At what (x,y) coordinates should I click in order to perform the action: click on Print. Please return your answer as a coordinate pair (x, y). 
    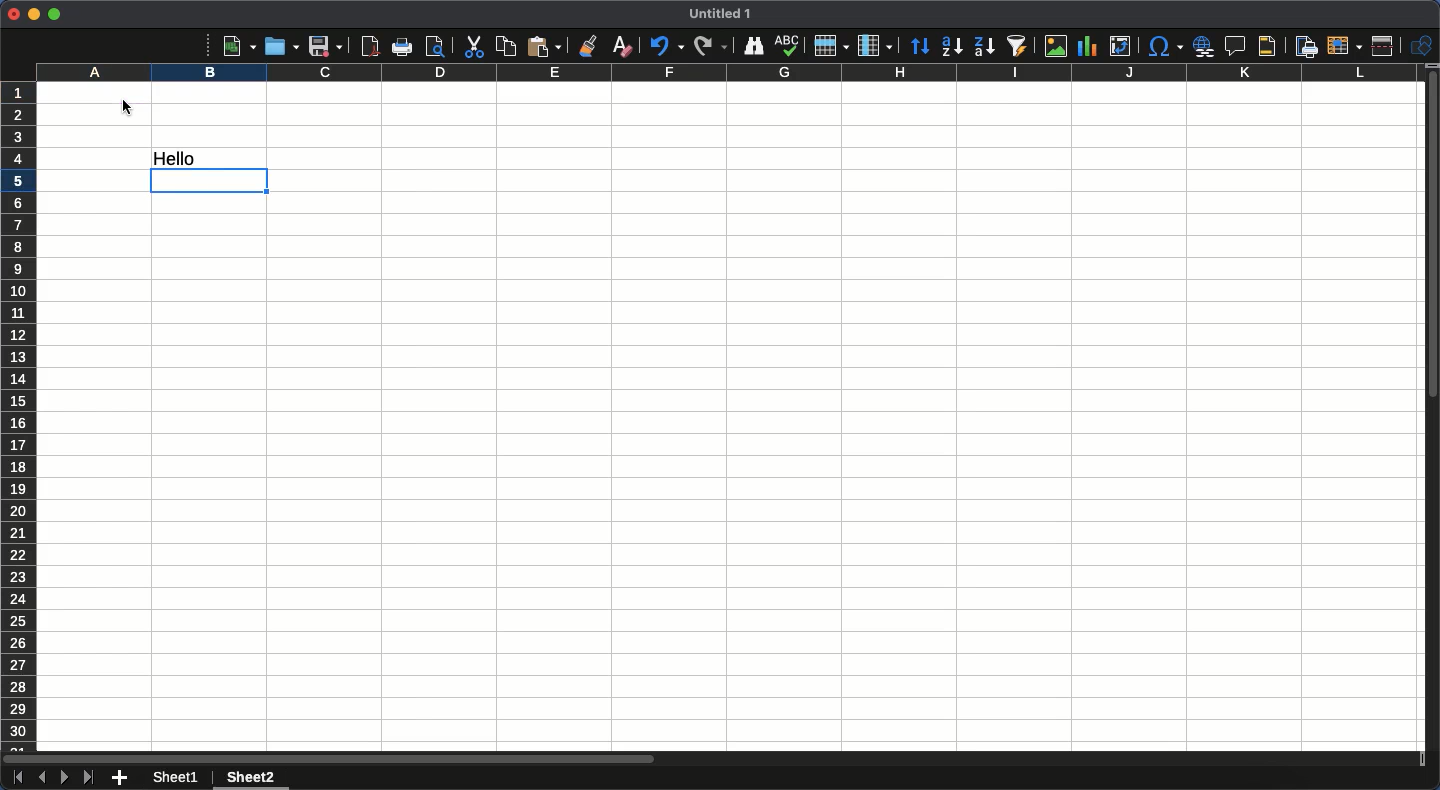
    Looking at the image, I should click on (404, 47).